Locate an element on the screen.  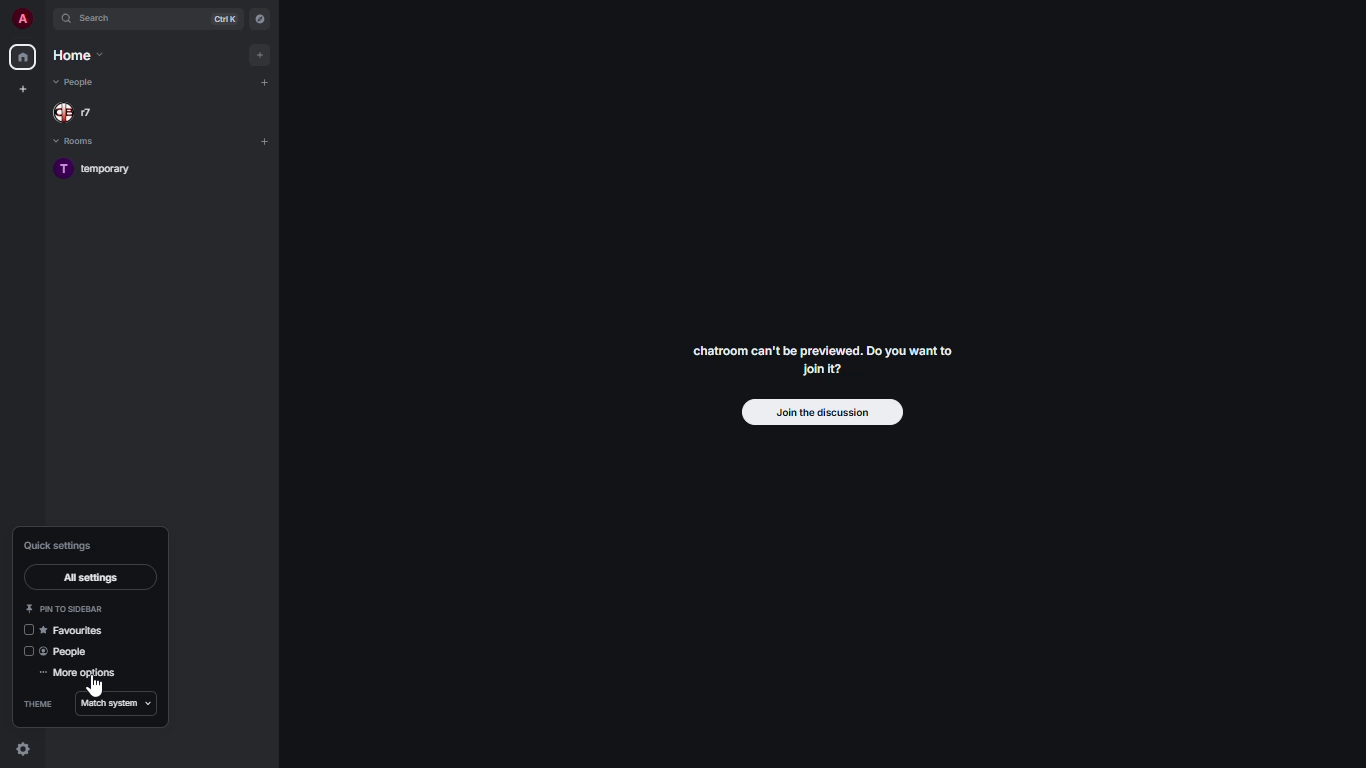
people is located at coordinates (80, 112).